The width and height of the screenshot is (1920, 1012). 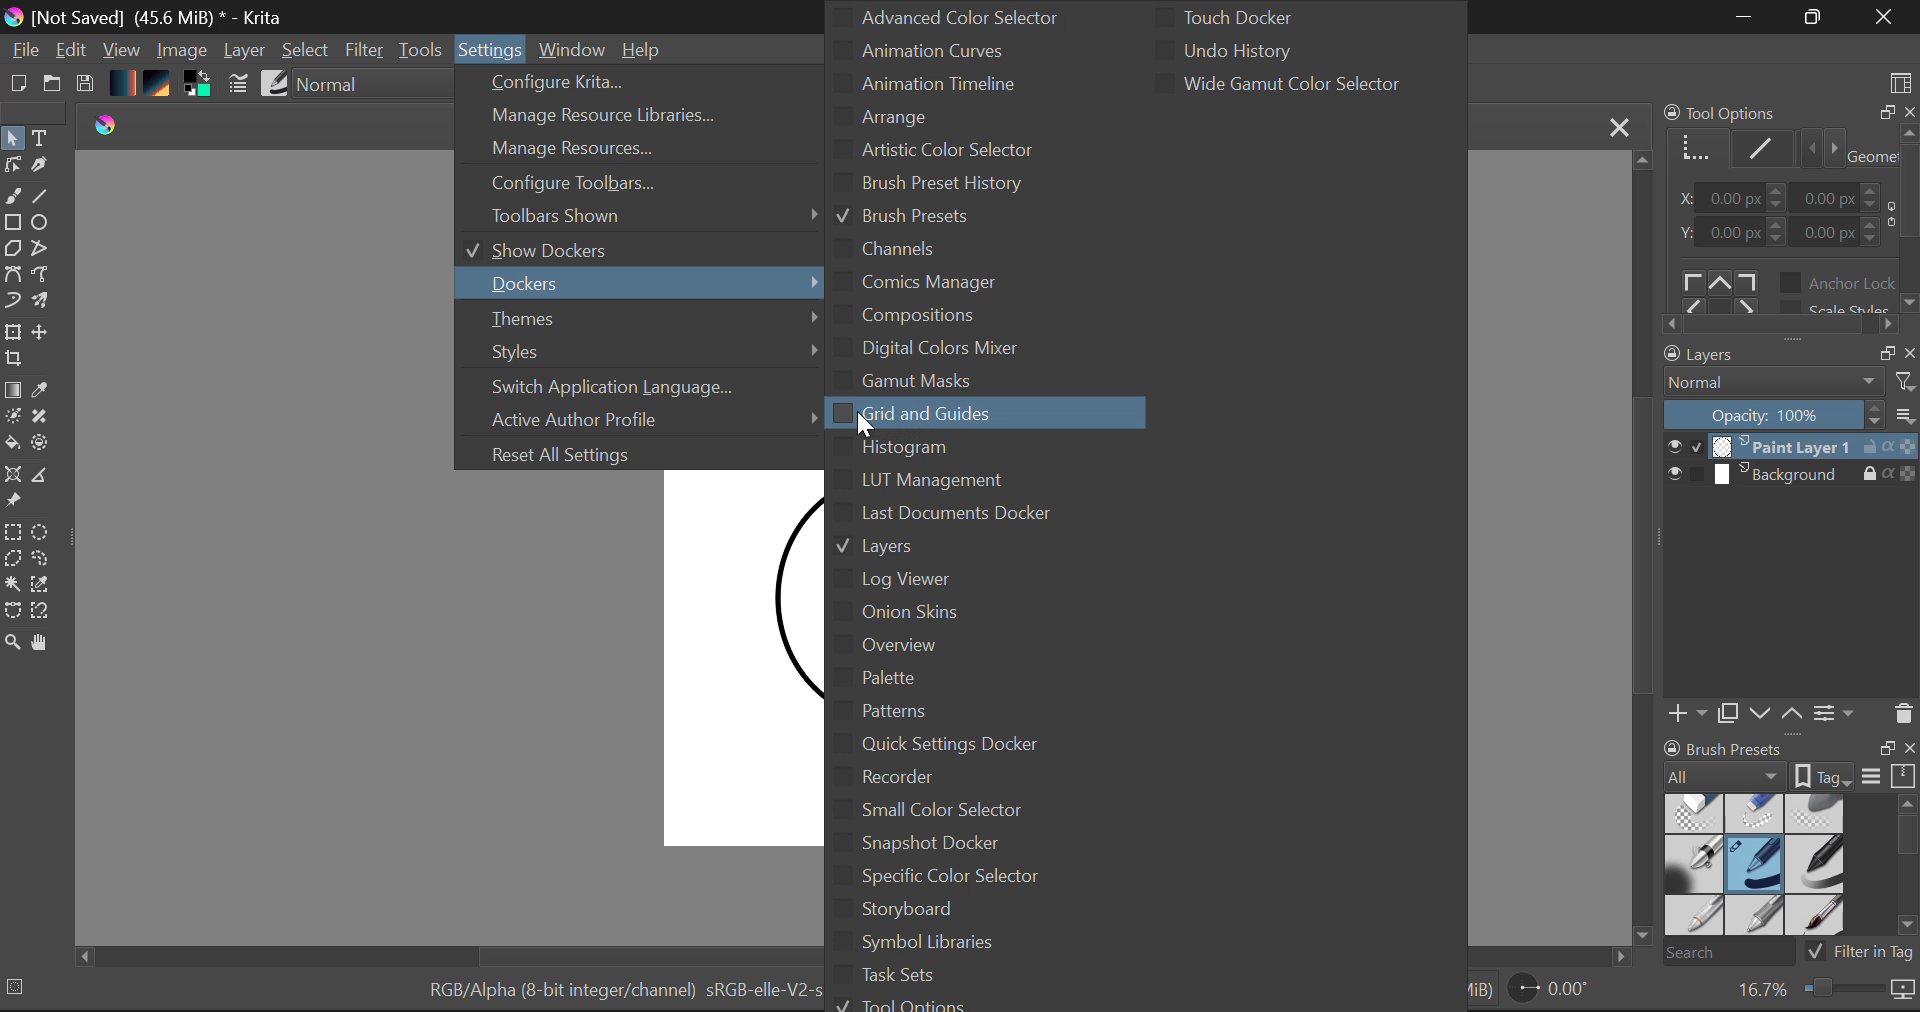 What do you see at coordinates (631, 148) in the screenshot?
I see `Manage Resources` at bounding box center [631, 148].